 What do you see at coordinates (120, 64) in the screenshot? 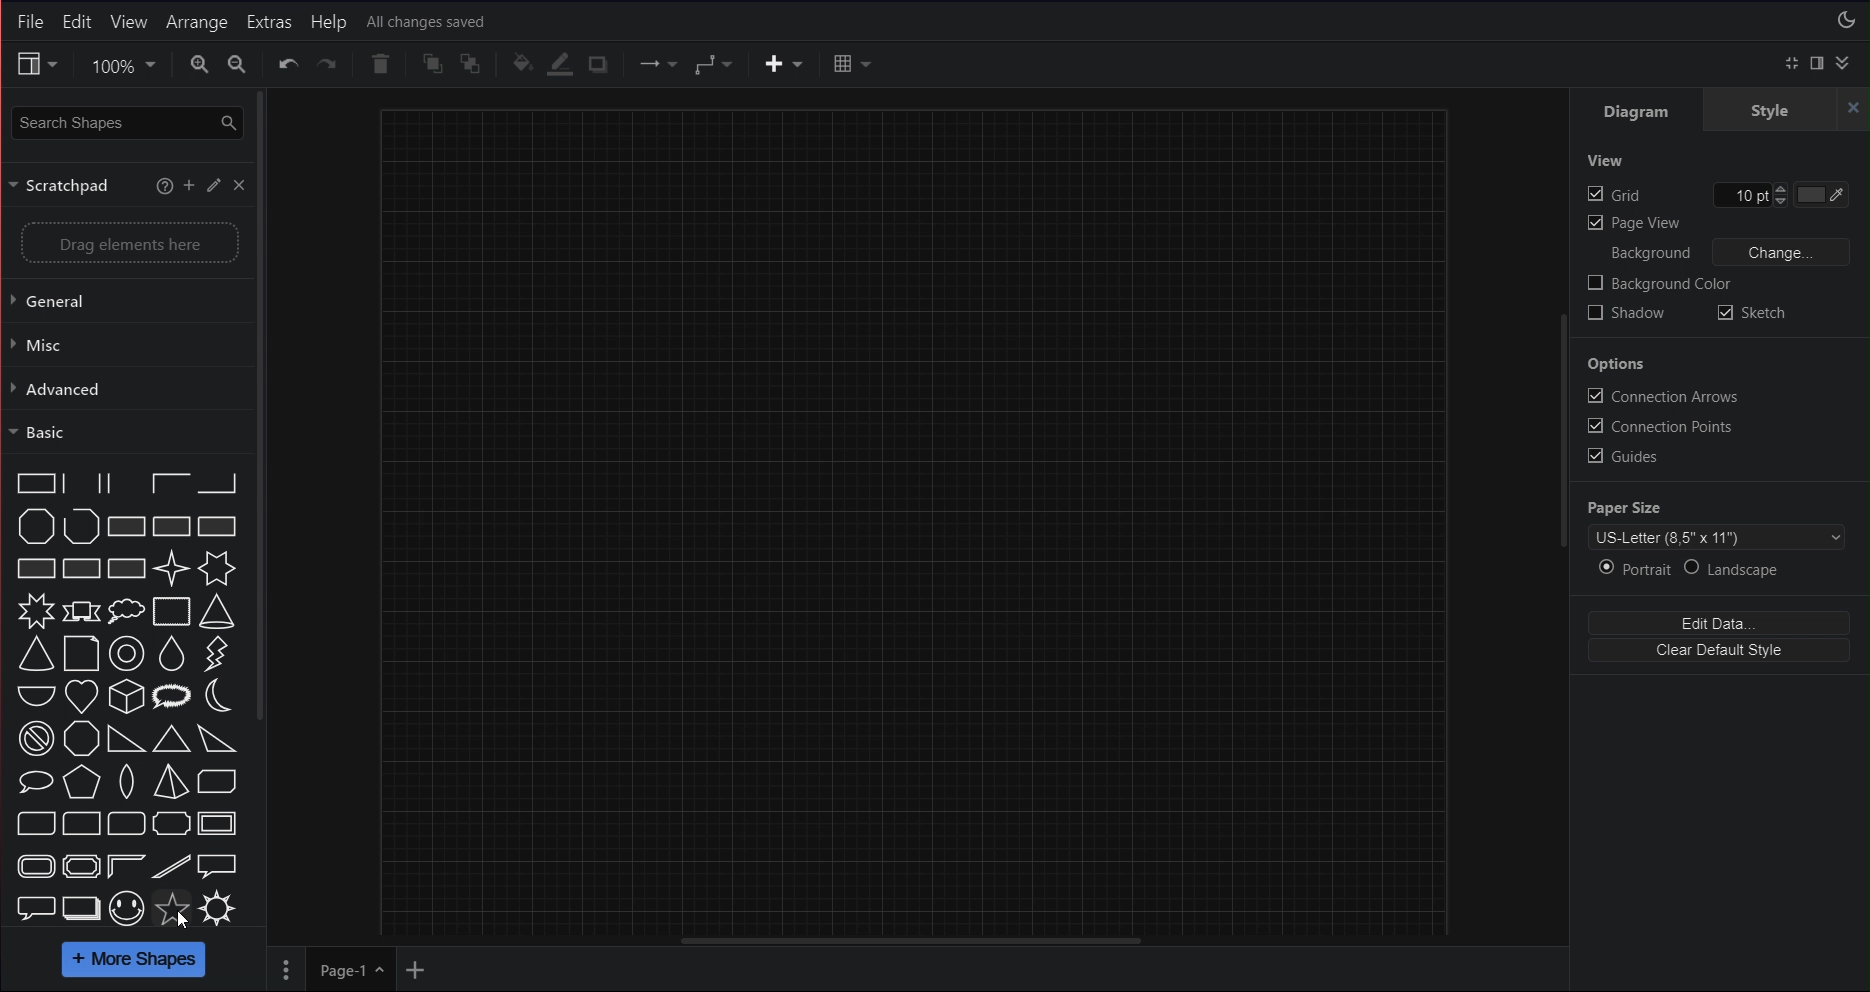
I see `Zoom 100%` at bounding box center [120, 64].